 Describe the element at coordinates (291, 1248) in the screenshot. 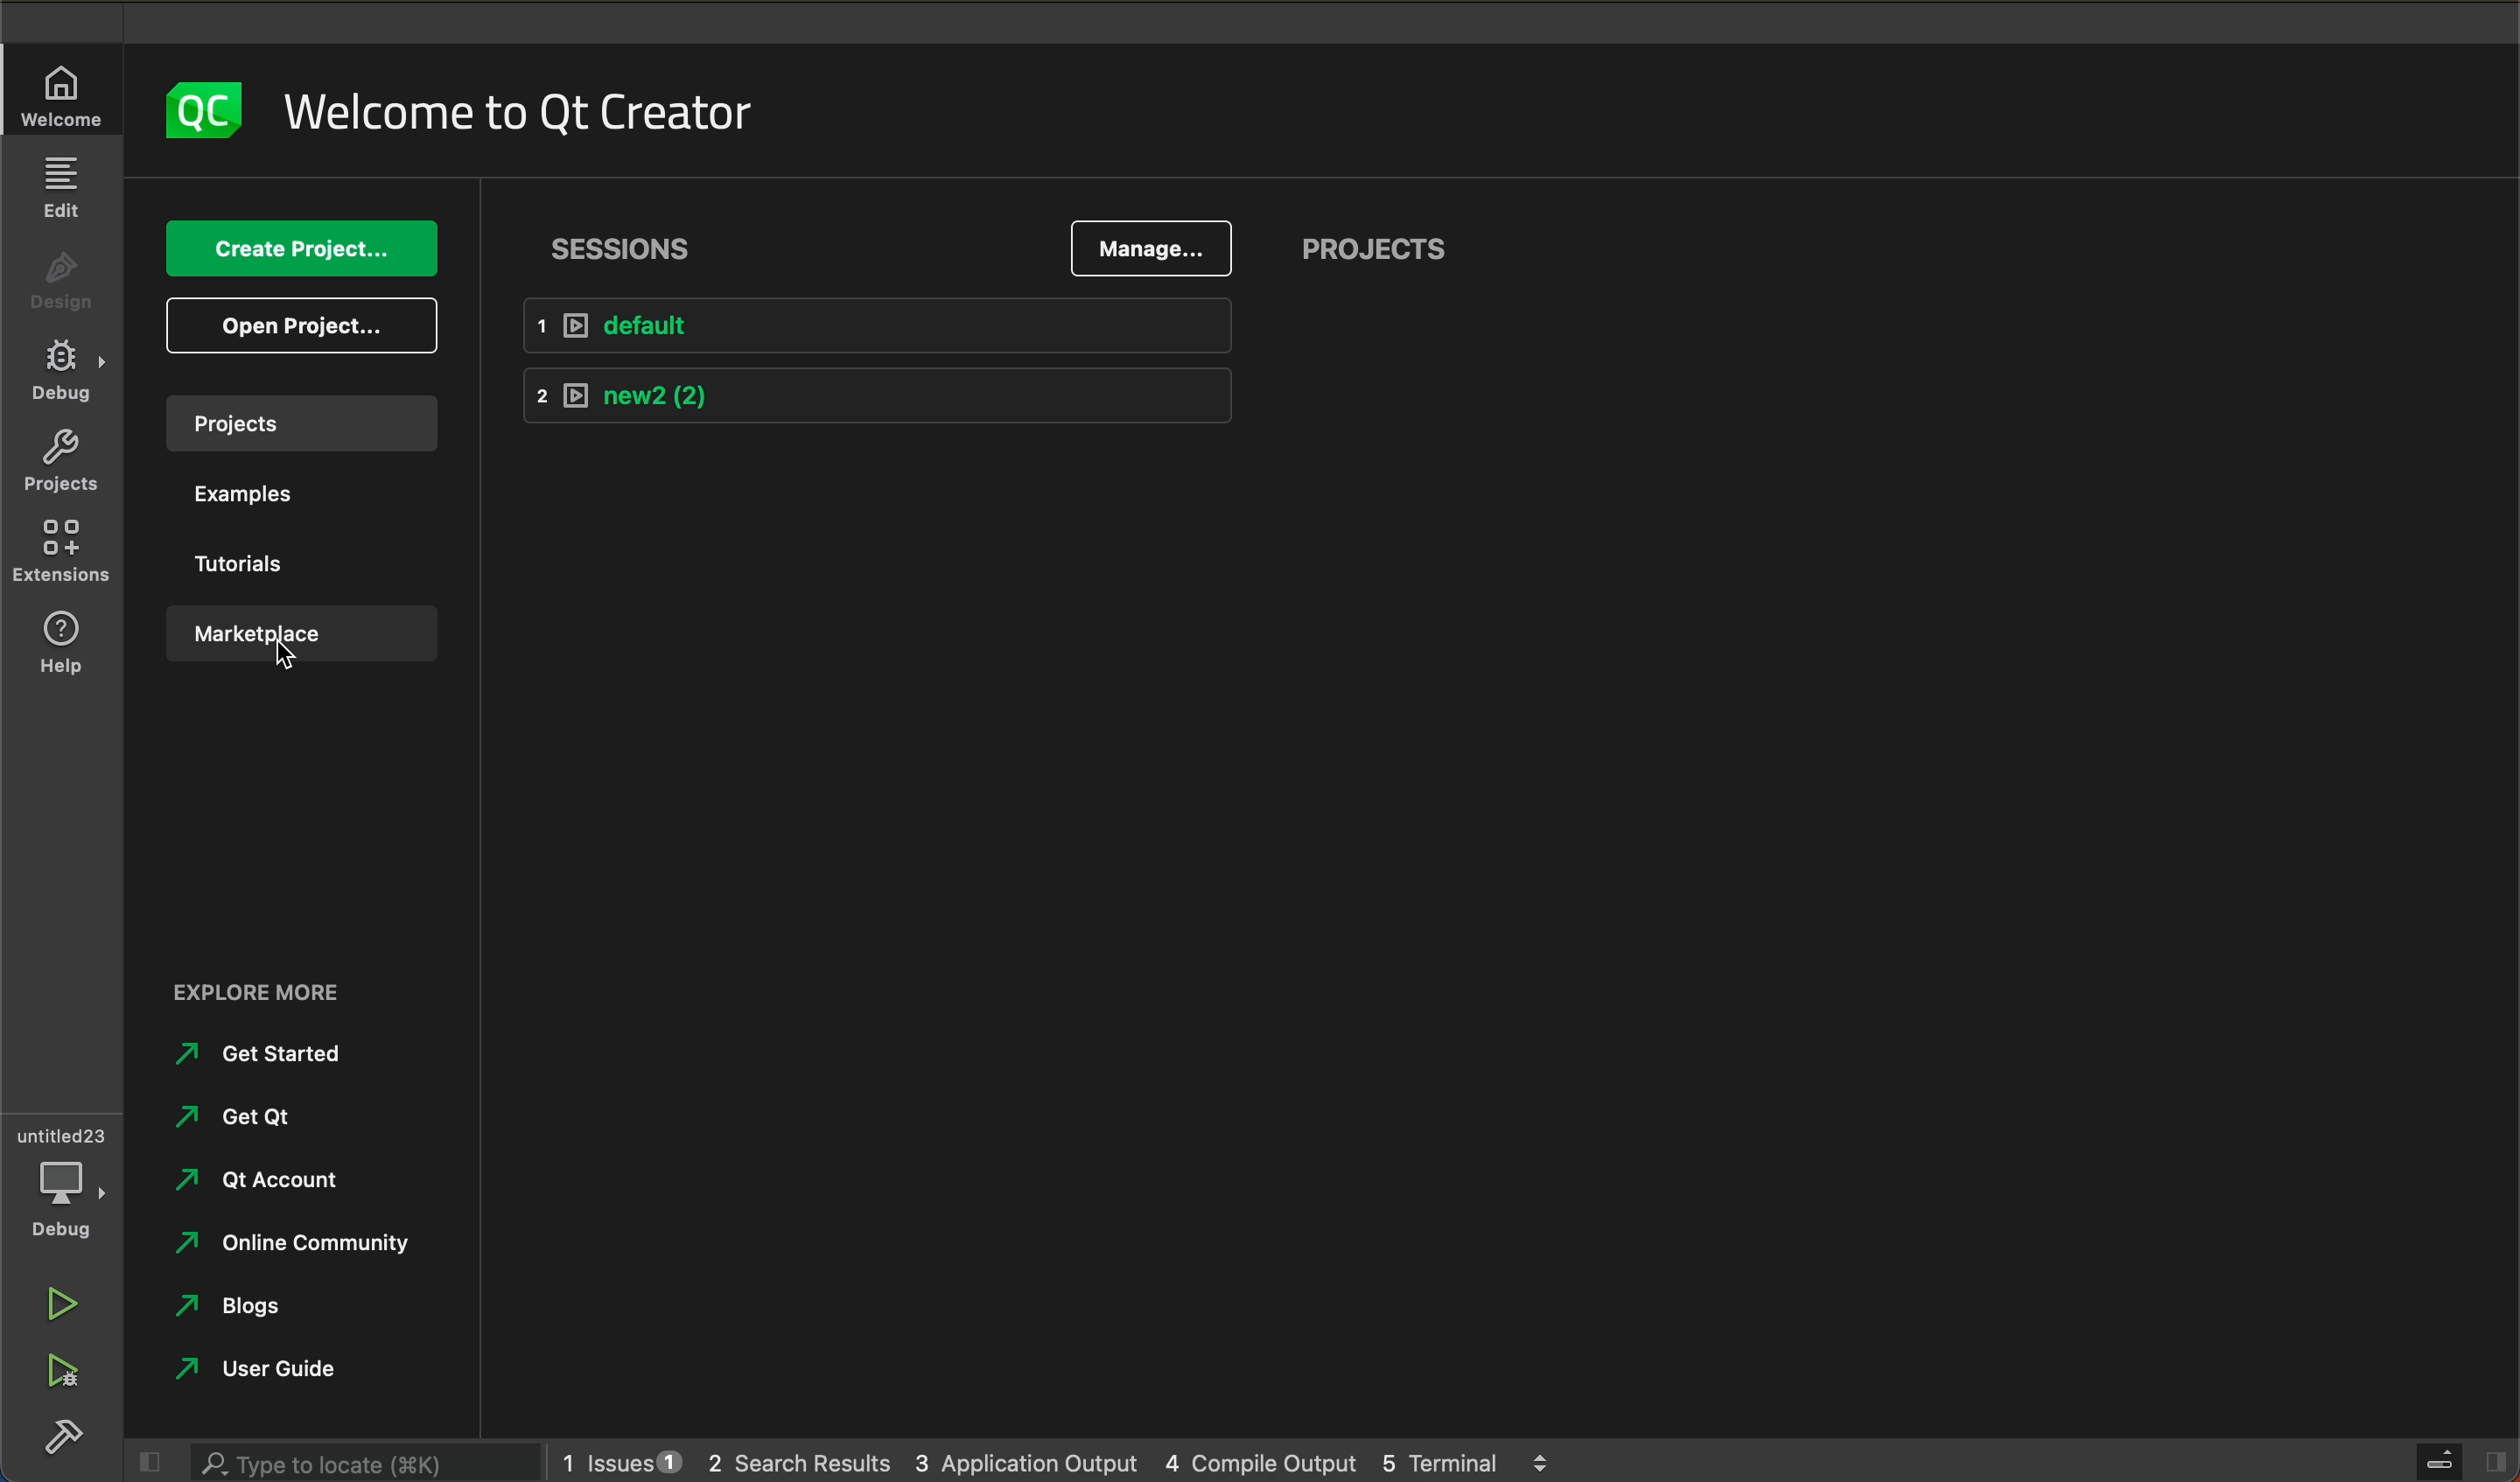

I see `` at that location.